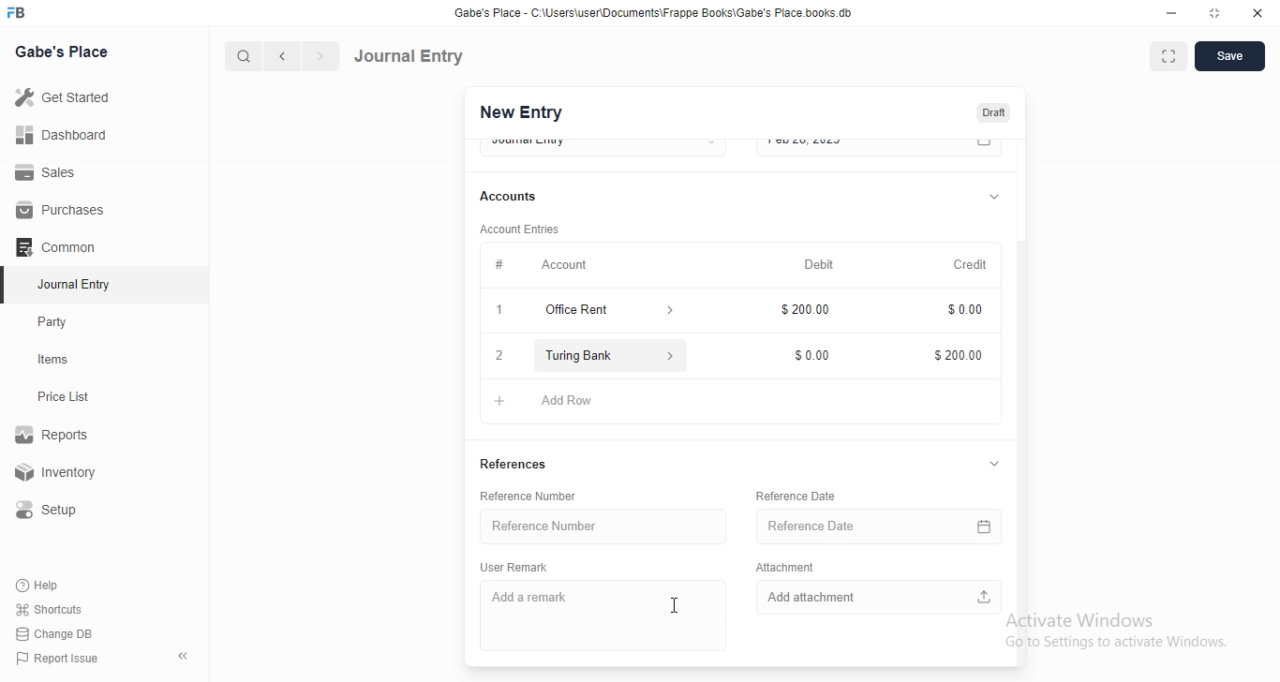 The width and height of the screenshot is (1280, 682). I want to click on User Remark., so click(510, 566).